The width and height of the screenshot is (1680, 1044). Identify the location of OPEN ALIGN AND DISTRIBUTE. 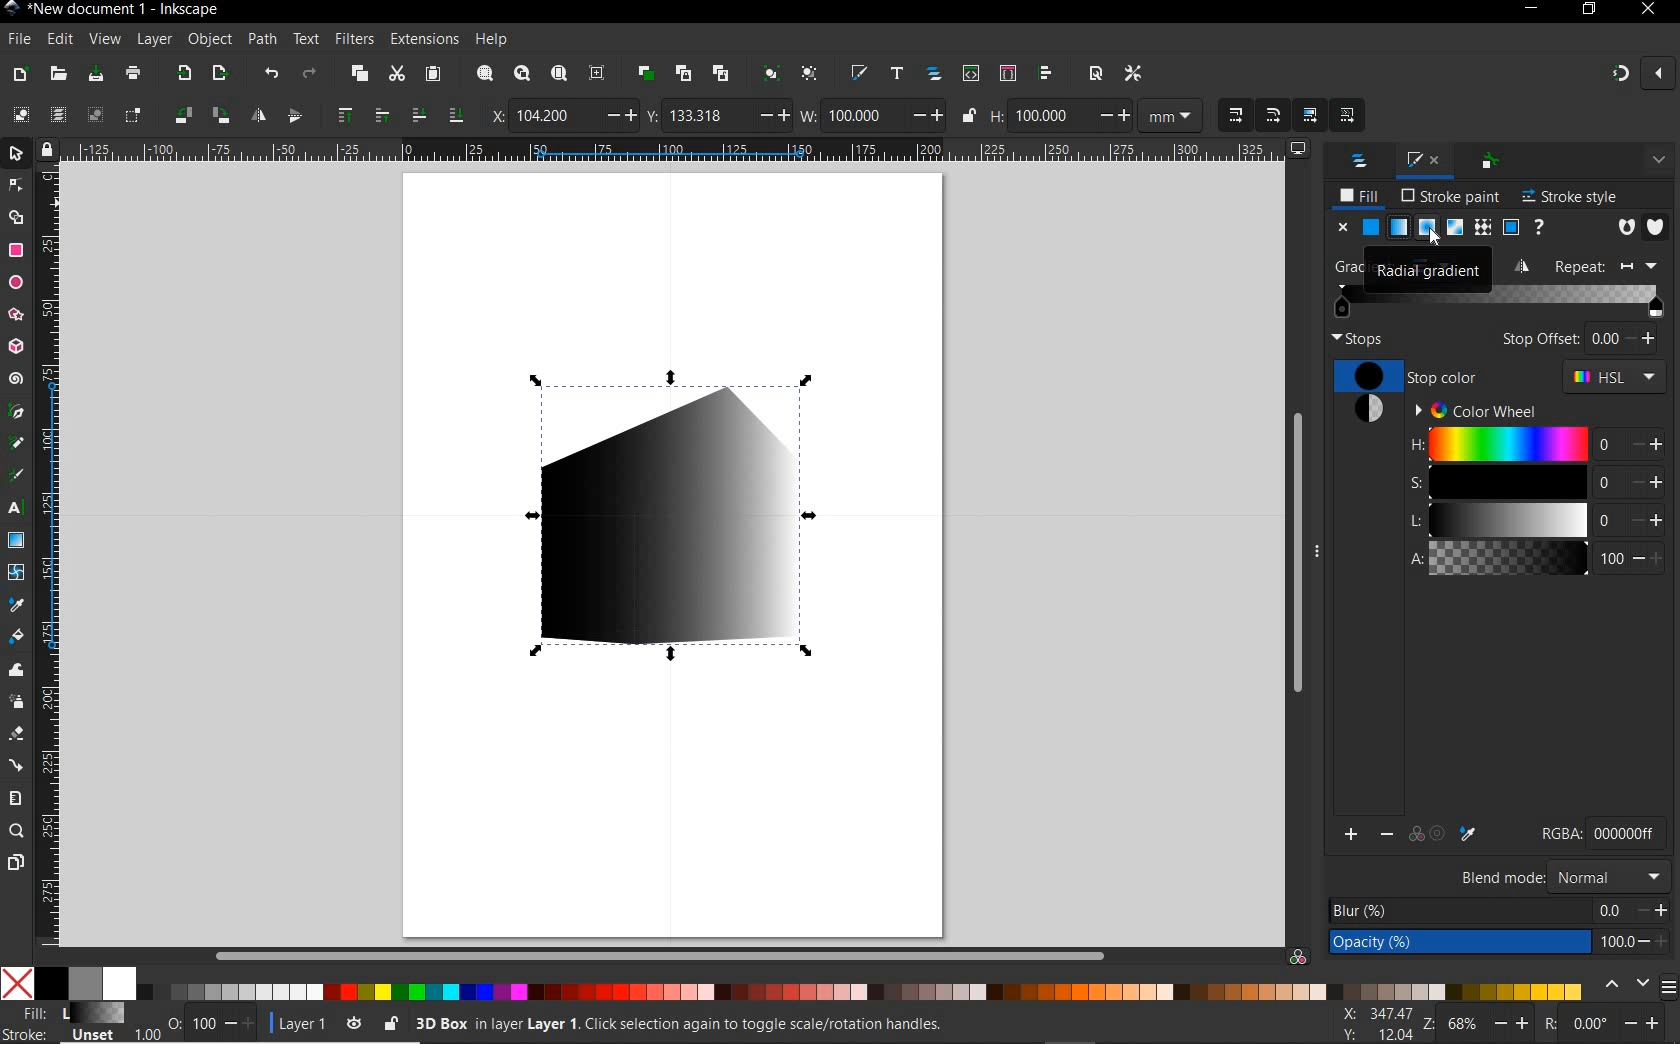
(1046, 75).